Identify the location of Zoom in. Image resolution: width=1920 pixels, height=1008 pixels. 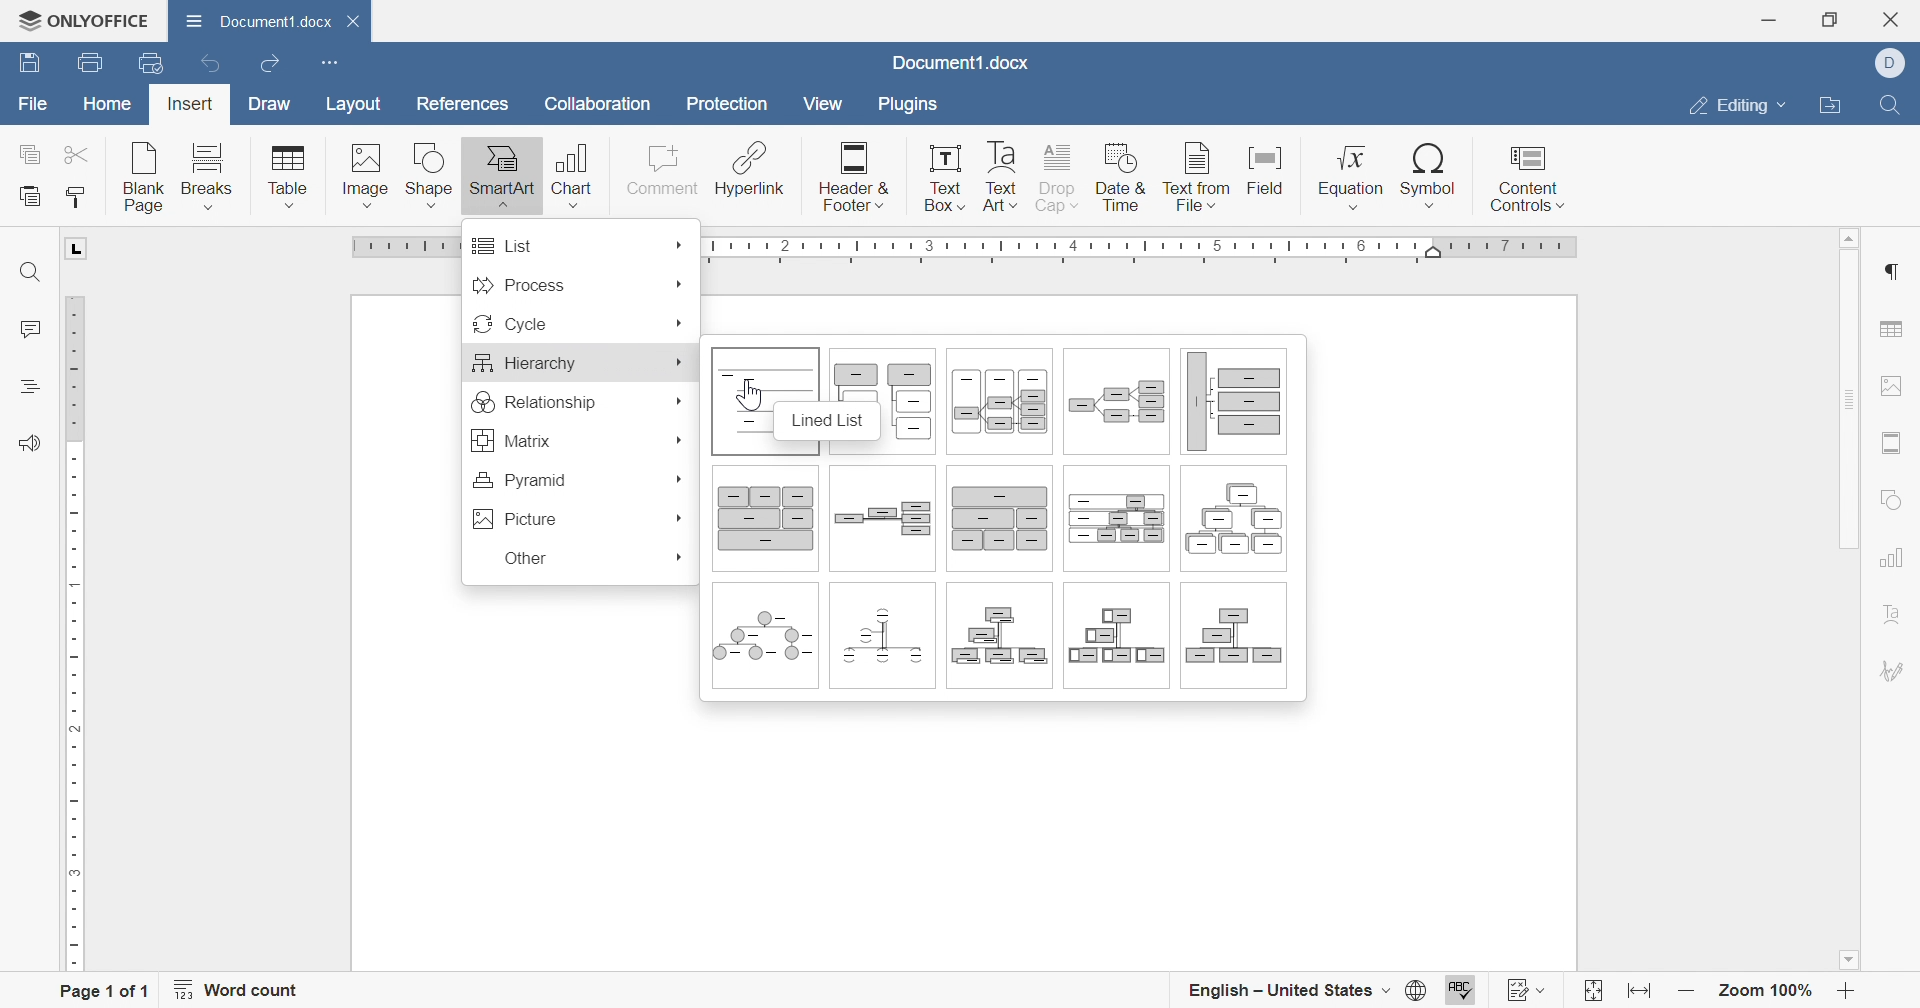
(1846, 992).